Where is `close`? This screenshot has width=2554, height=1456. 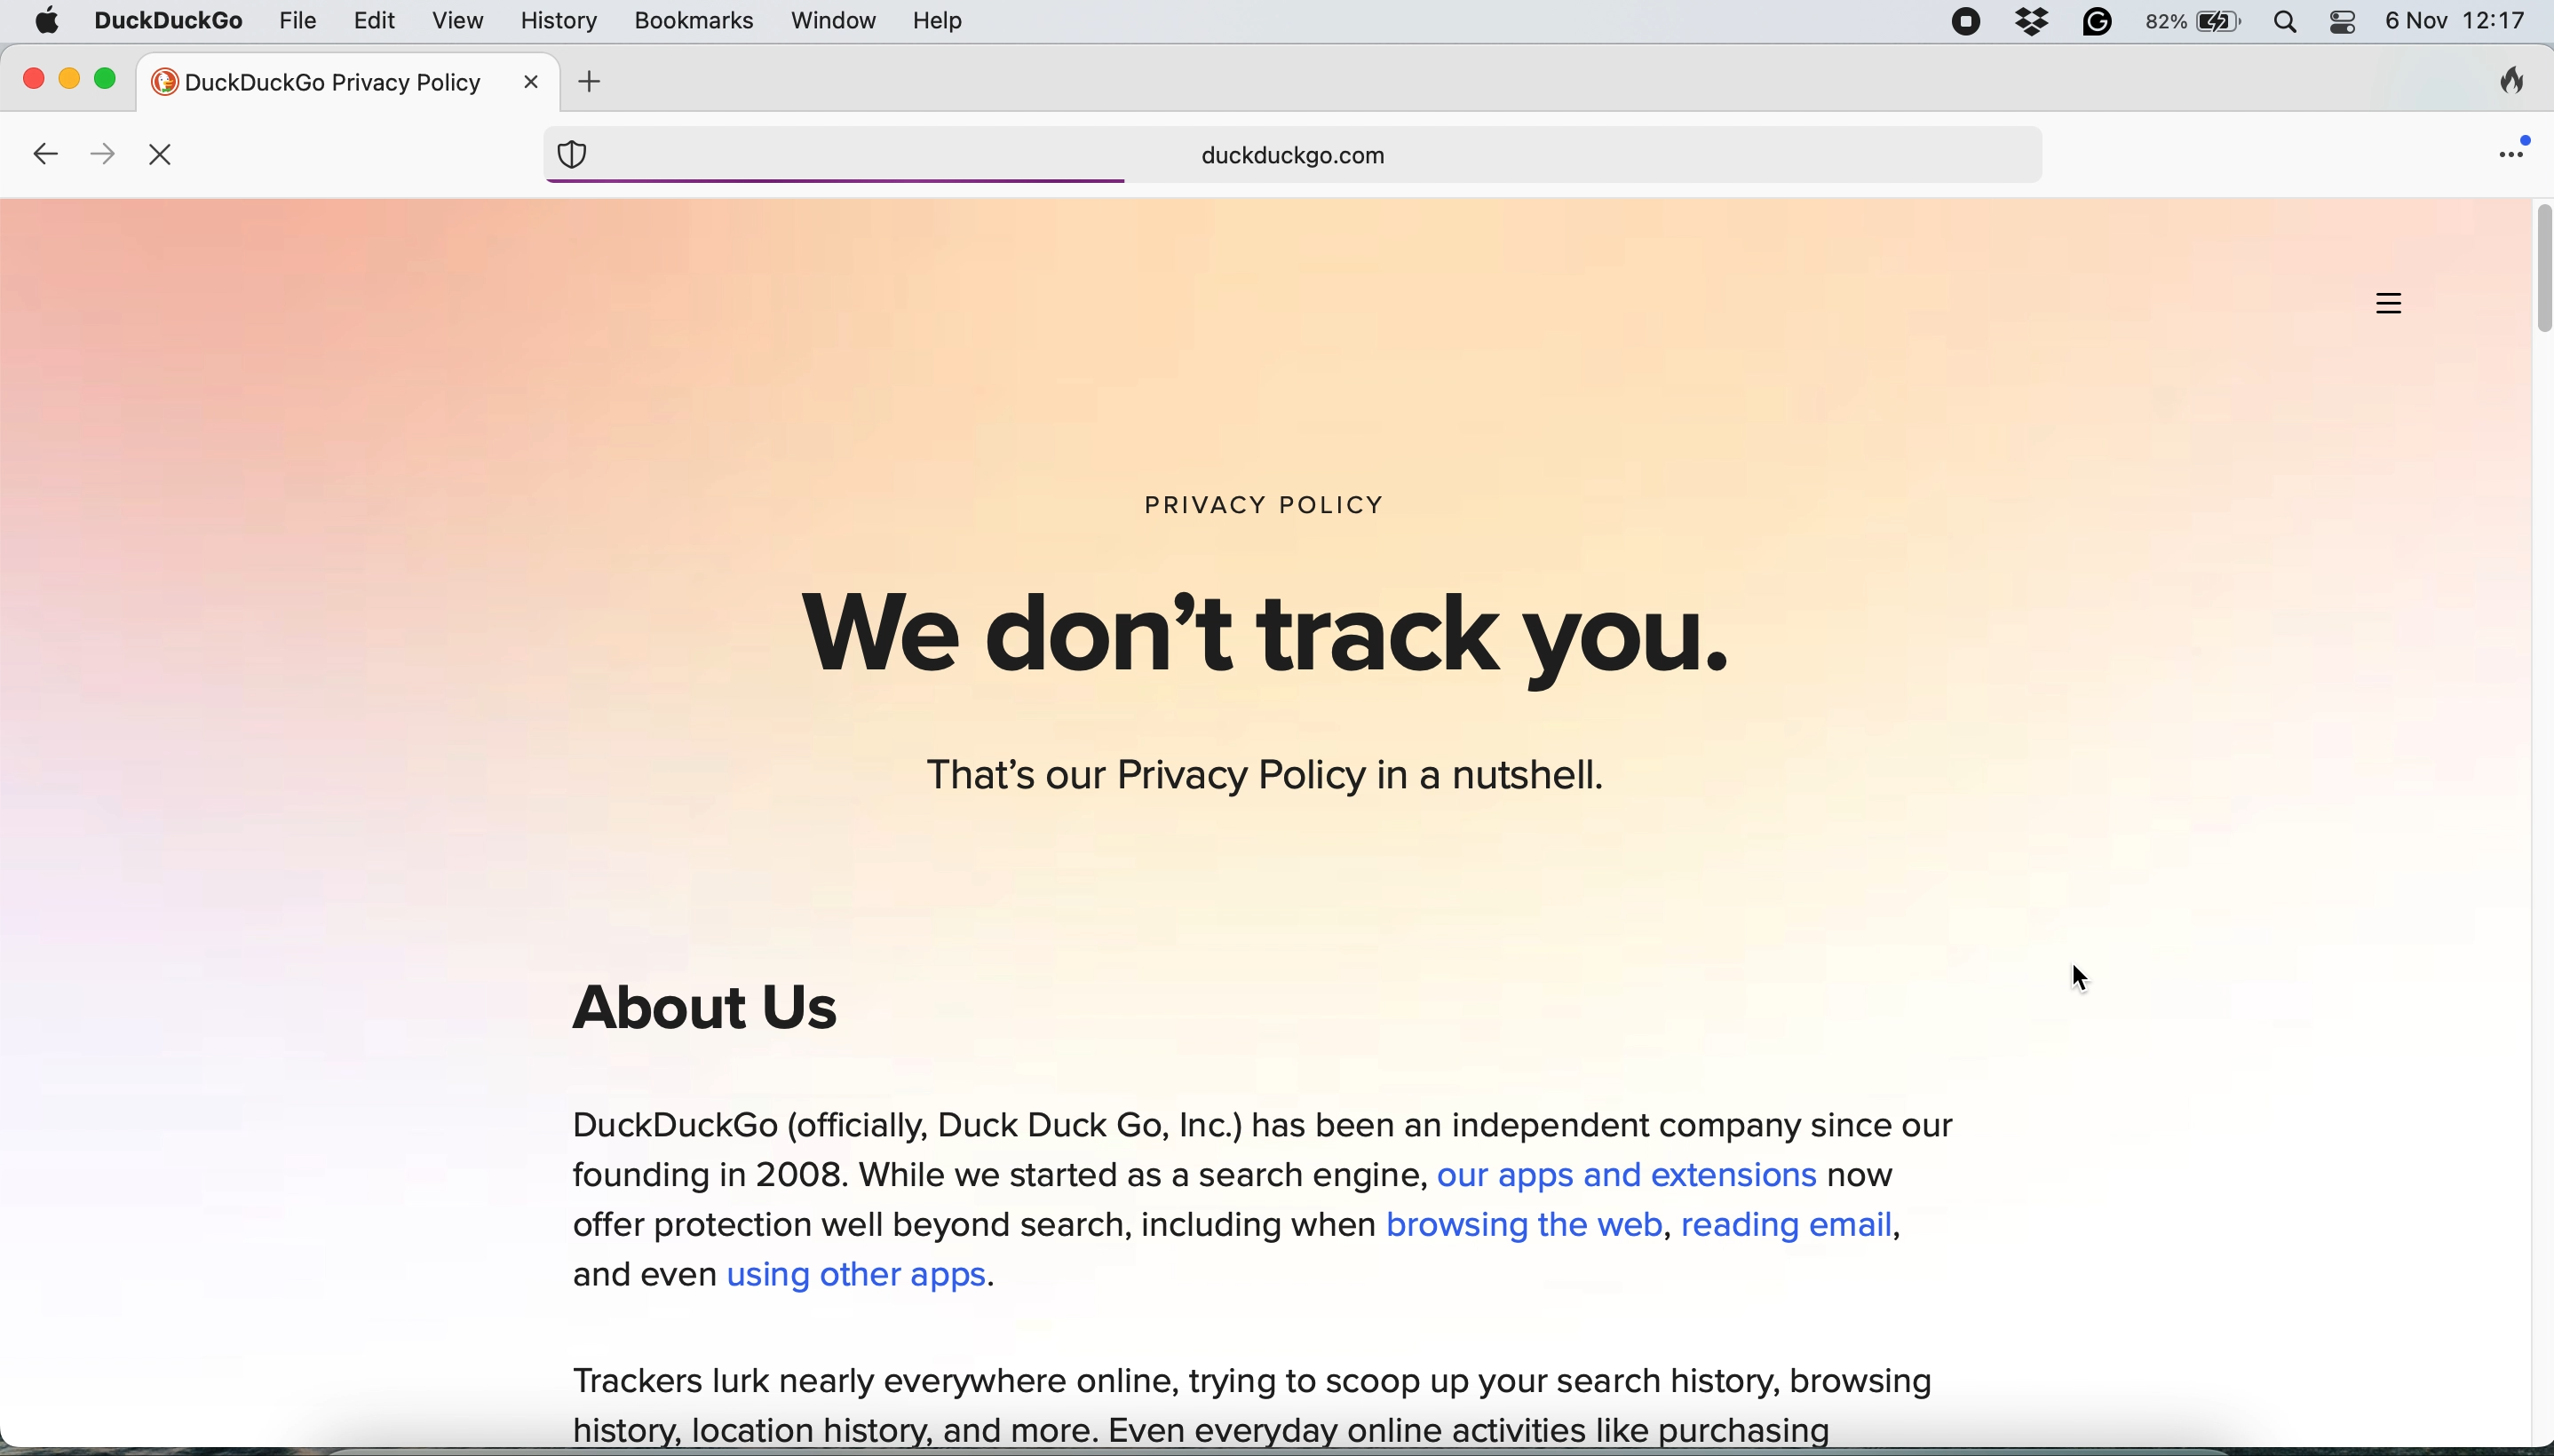 close is located at coordinates (529, 80).